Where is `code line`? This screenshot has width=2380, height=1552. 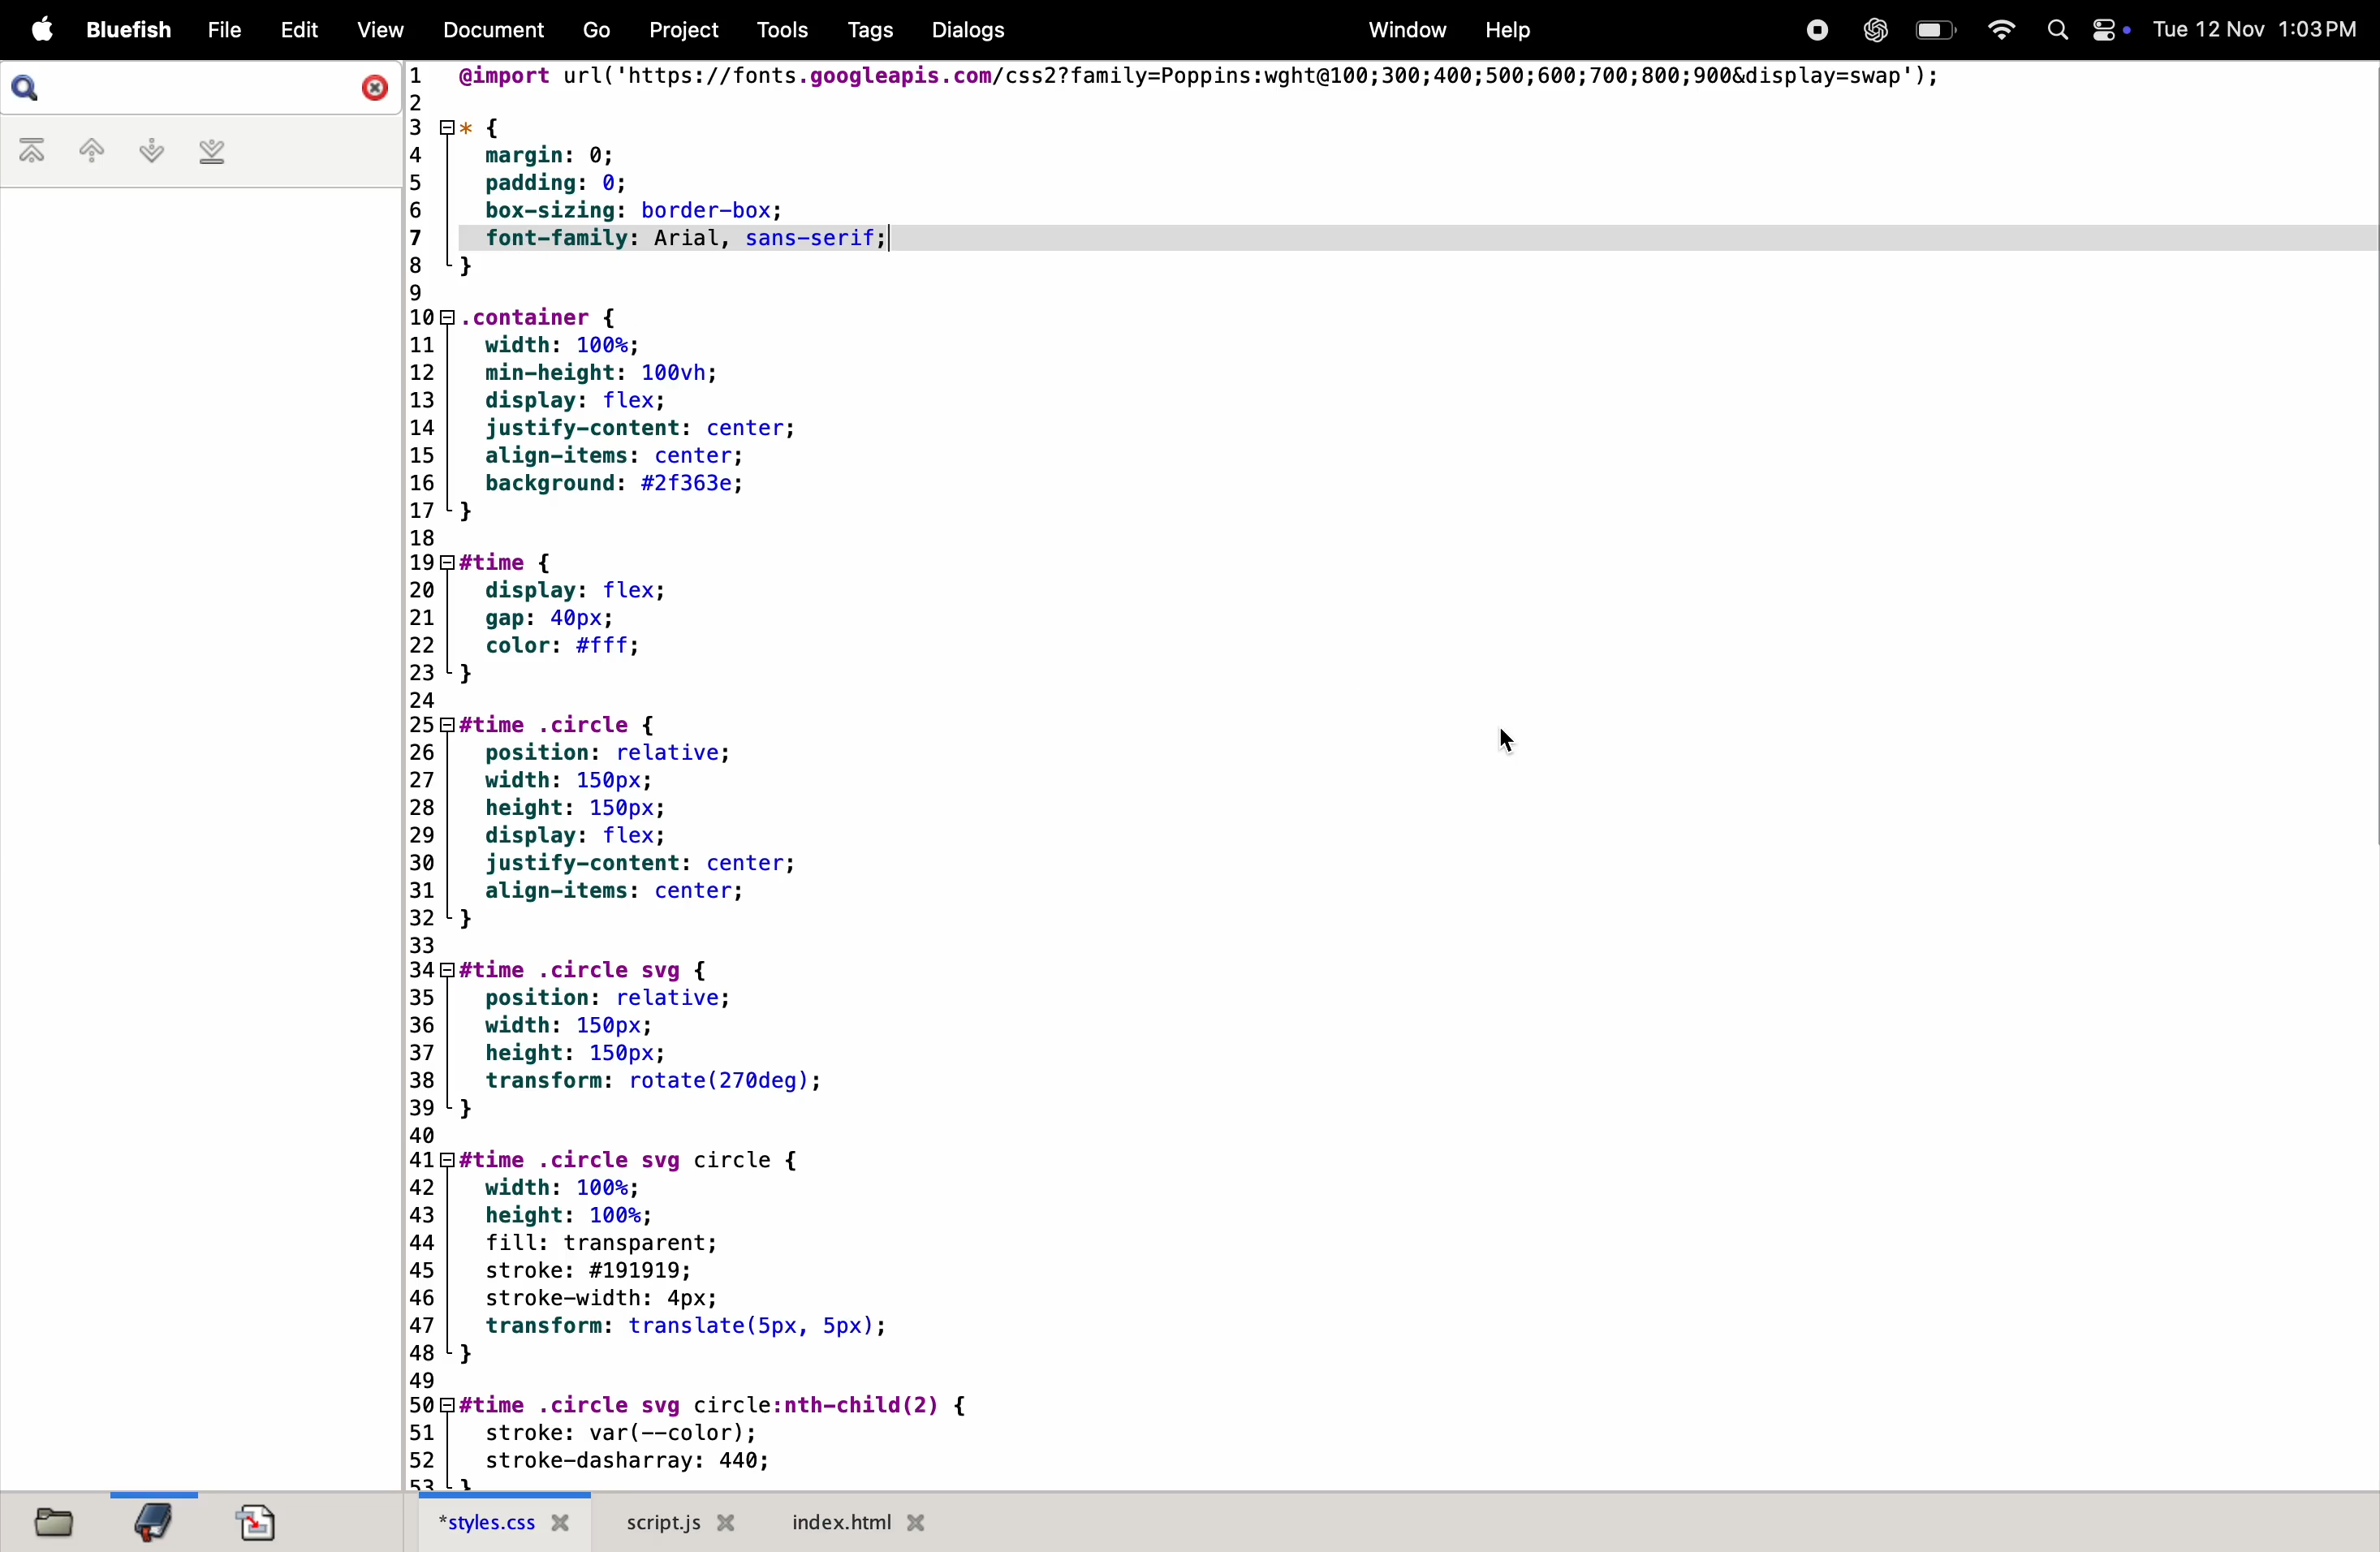 code line is located at coordinates (427, 777).